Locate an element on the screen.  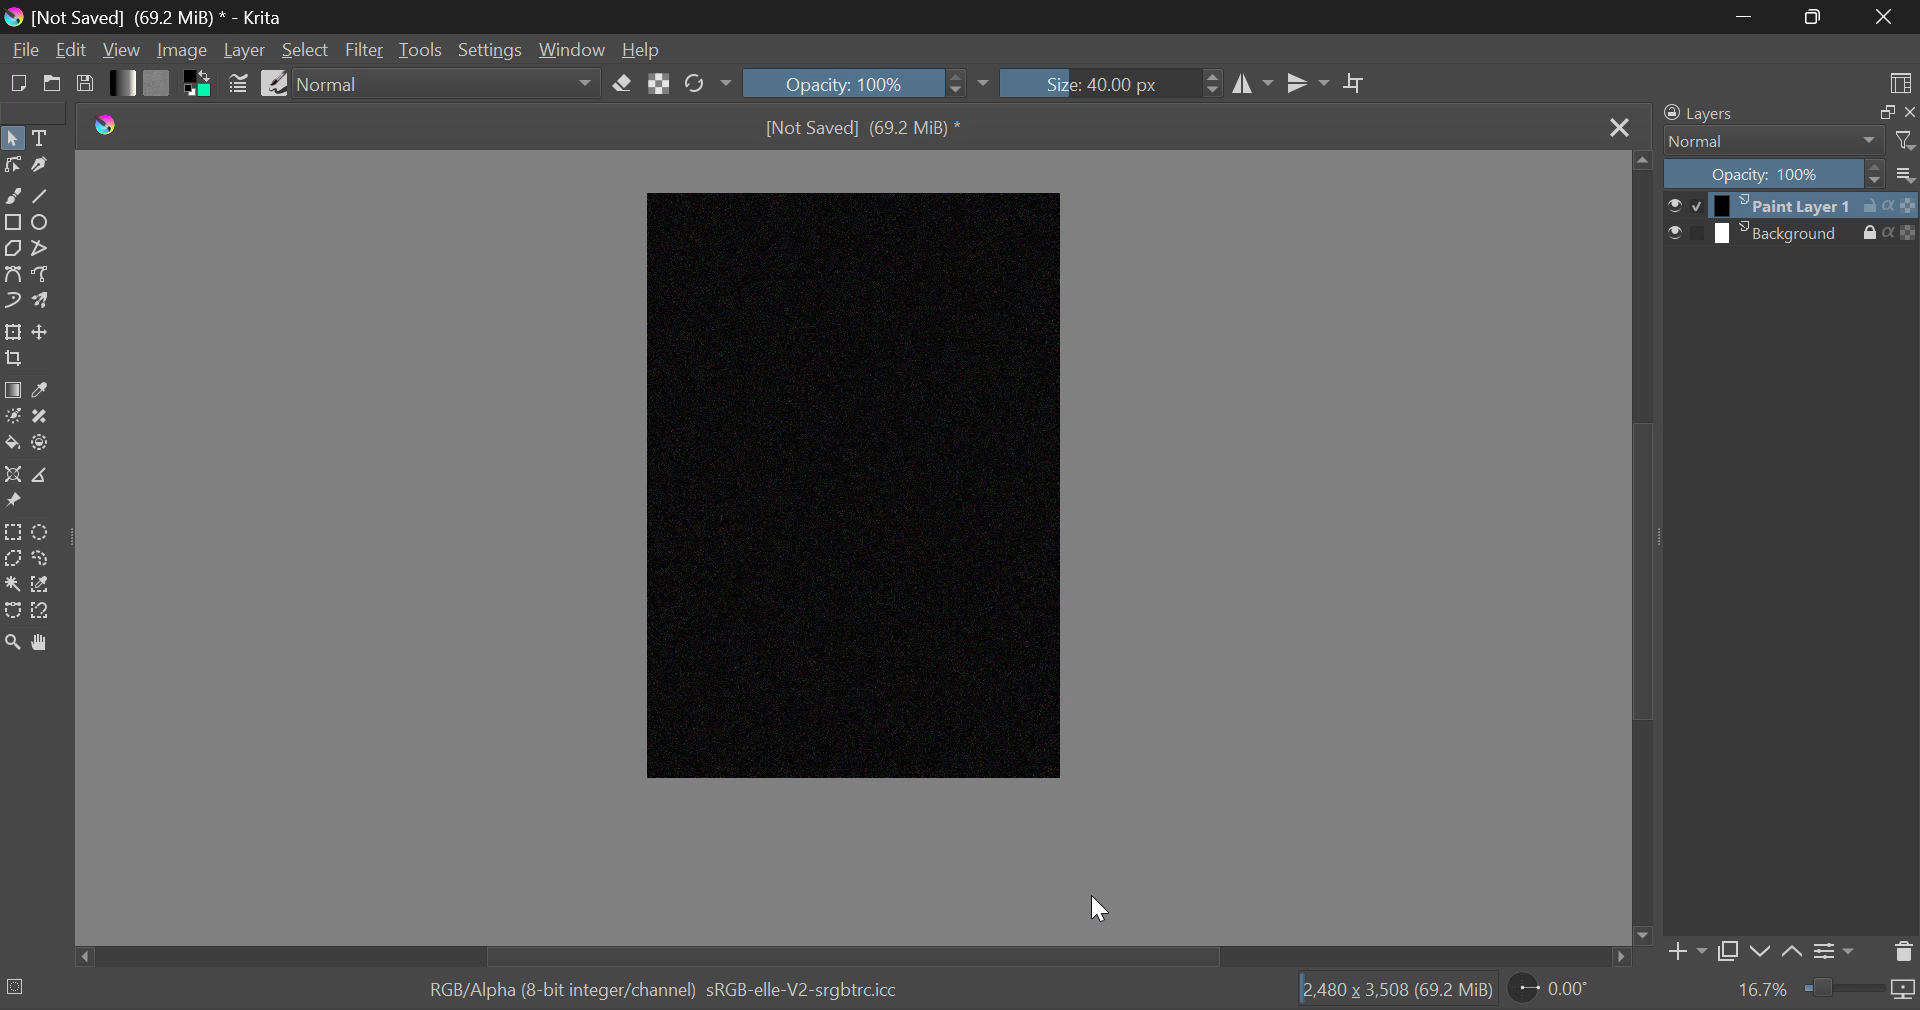
Calligraphic Tool is located at coordinates (40, 167).